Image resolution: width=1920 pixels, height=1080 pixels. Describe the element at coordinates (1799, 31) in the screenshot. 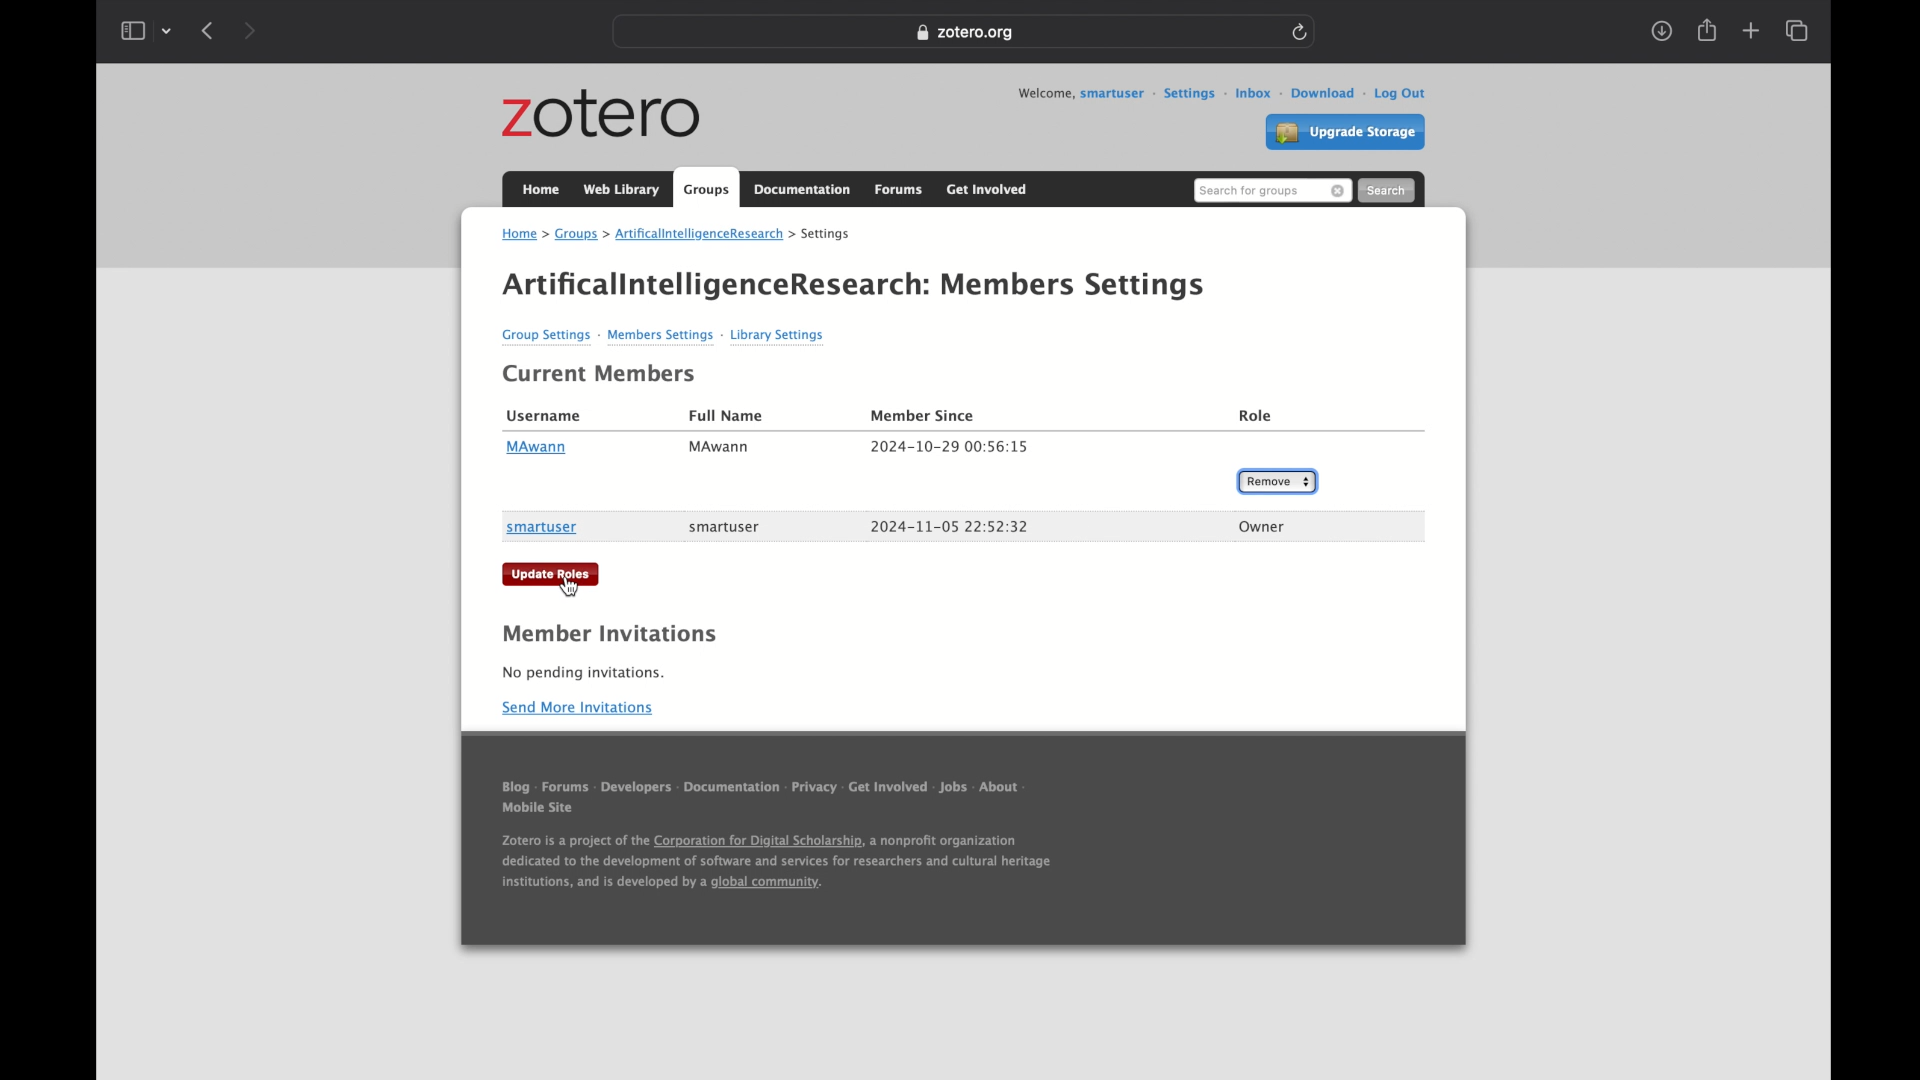

I see `show tab overview` at that location.